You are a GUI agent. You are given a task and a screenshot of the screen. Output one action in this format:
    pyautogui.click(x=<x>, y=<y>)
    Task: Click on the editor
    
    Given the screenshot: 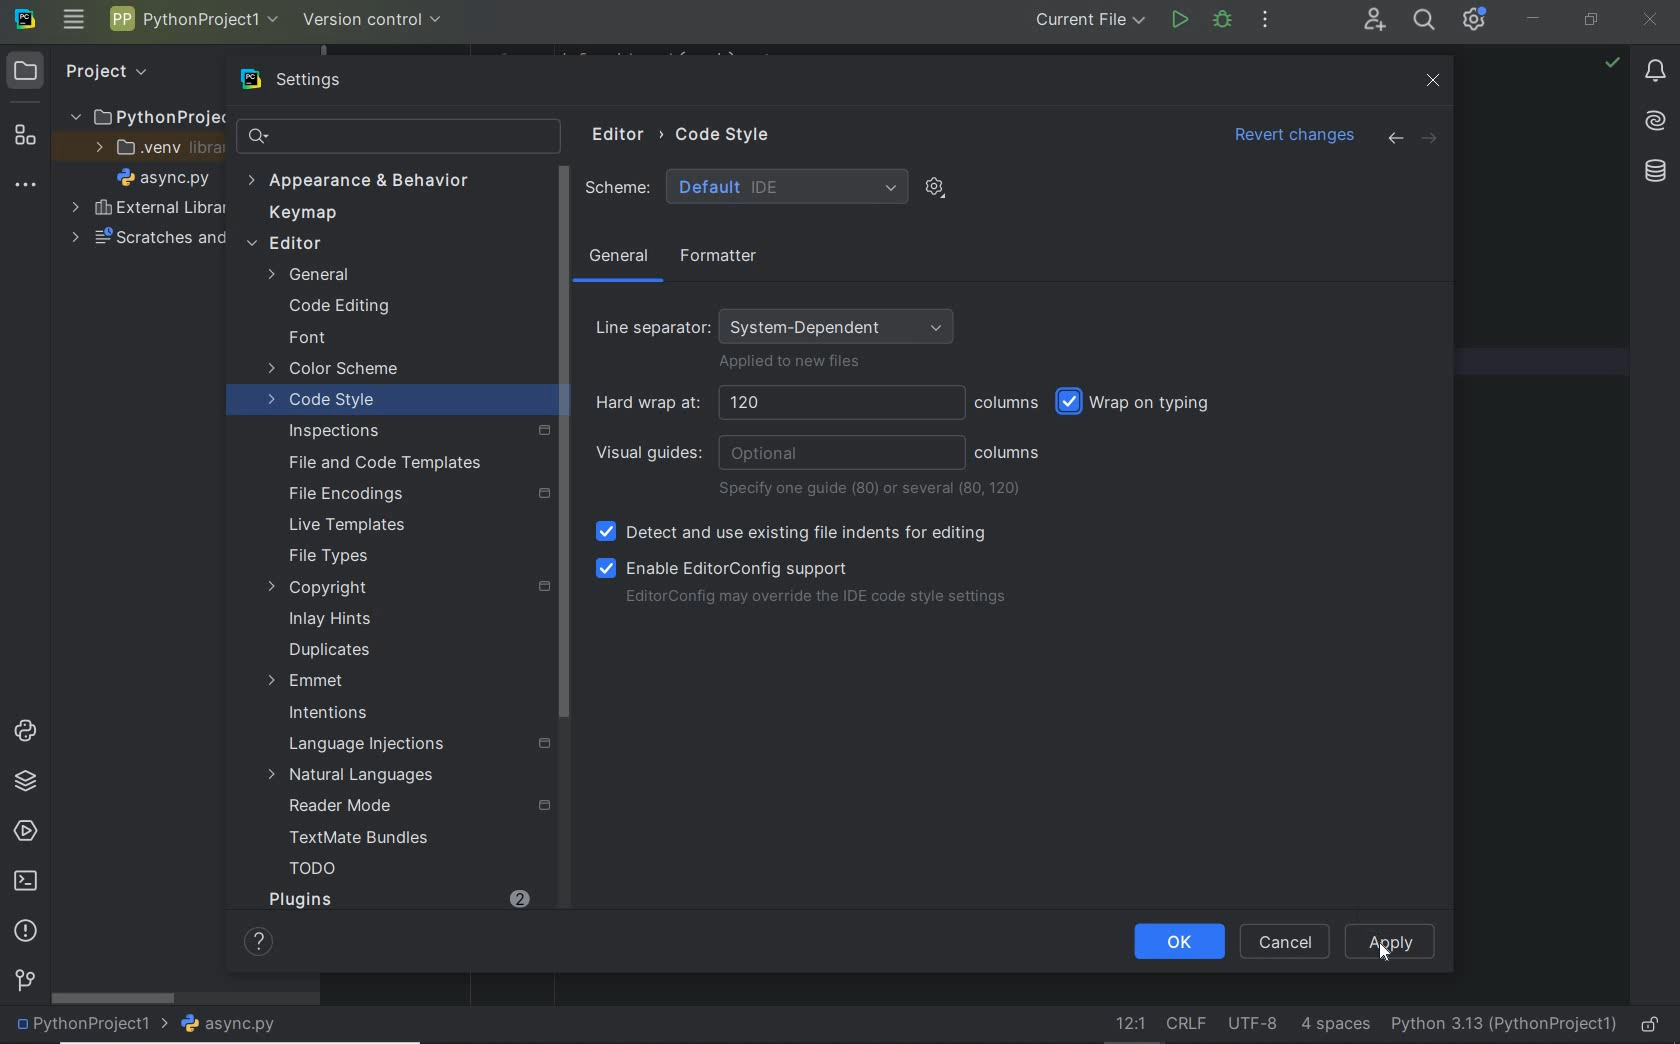 What is the action you would take?
    pyautogui.click(x=371, y=245)
    